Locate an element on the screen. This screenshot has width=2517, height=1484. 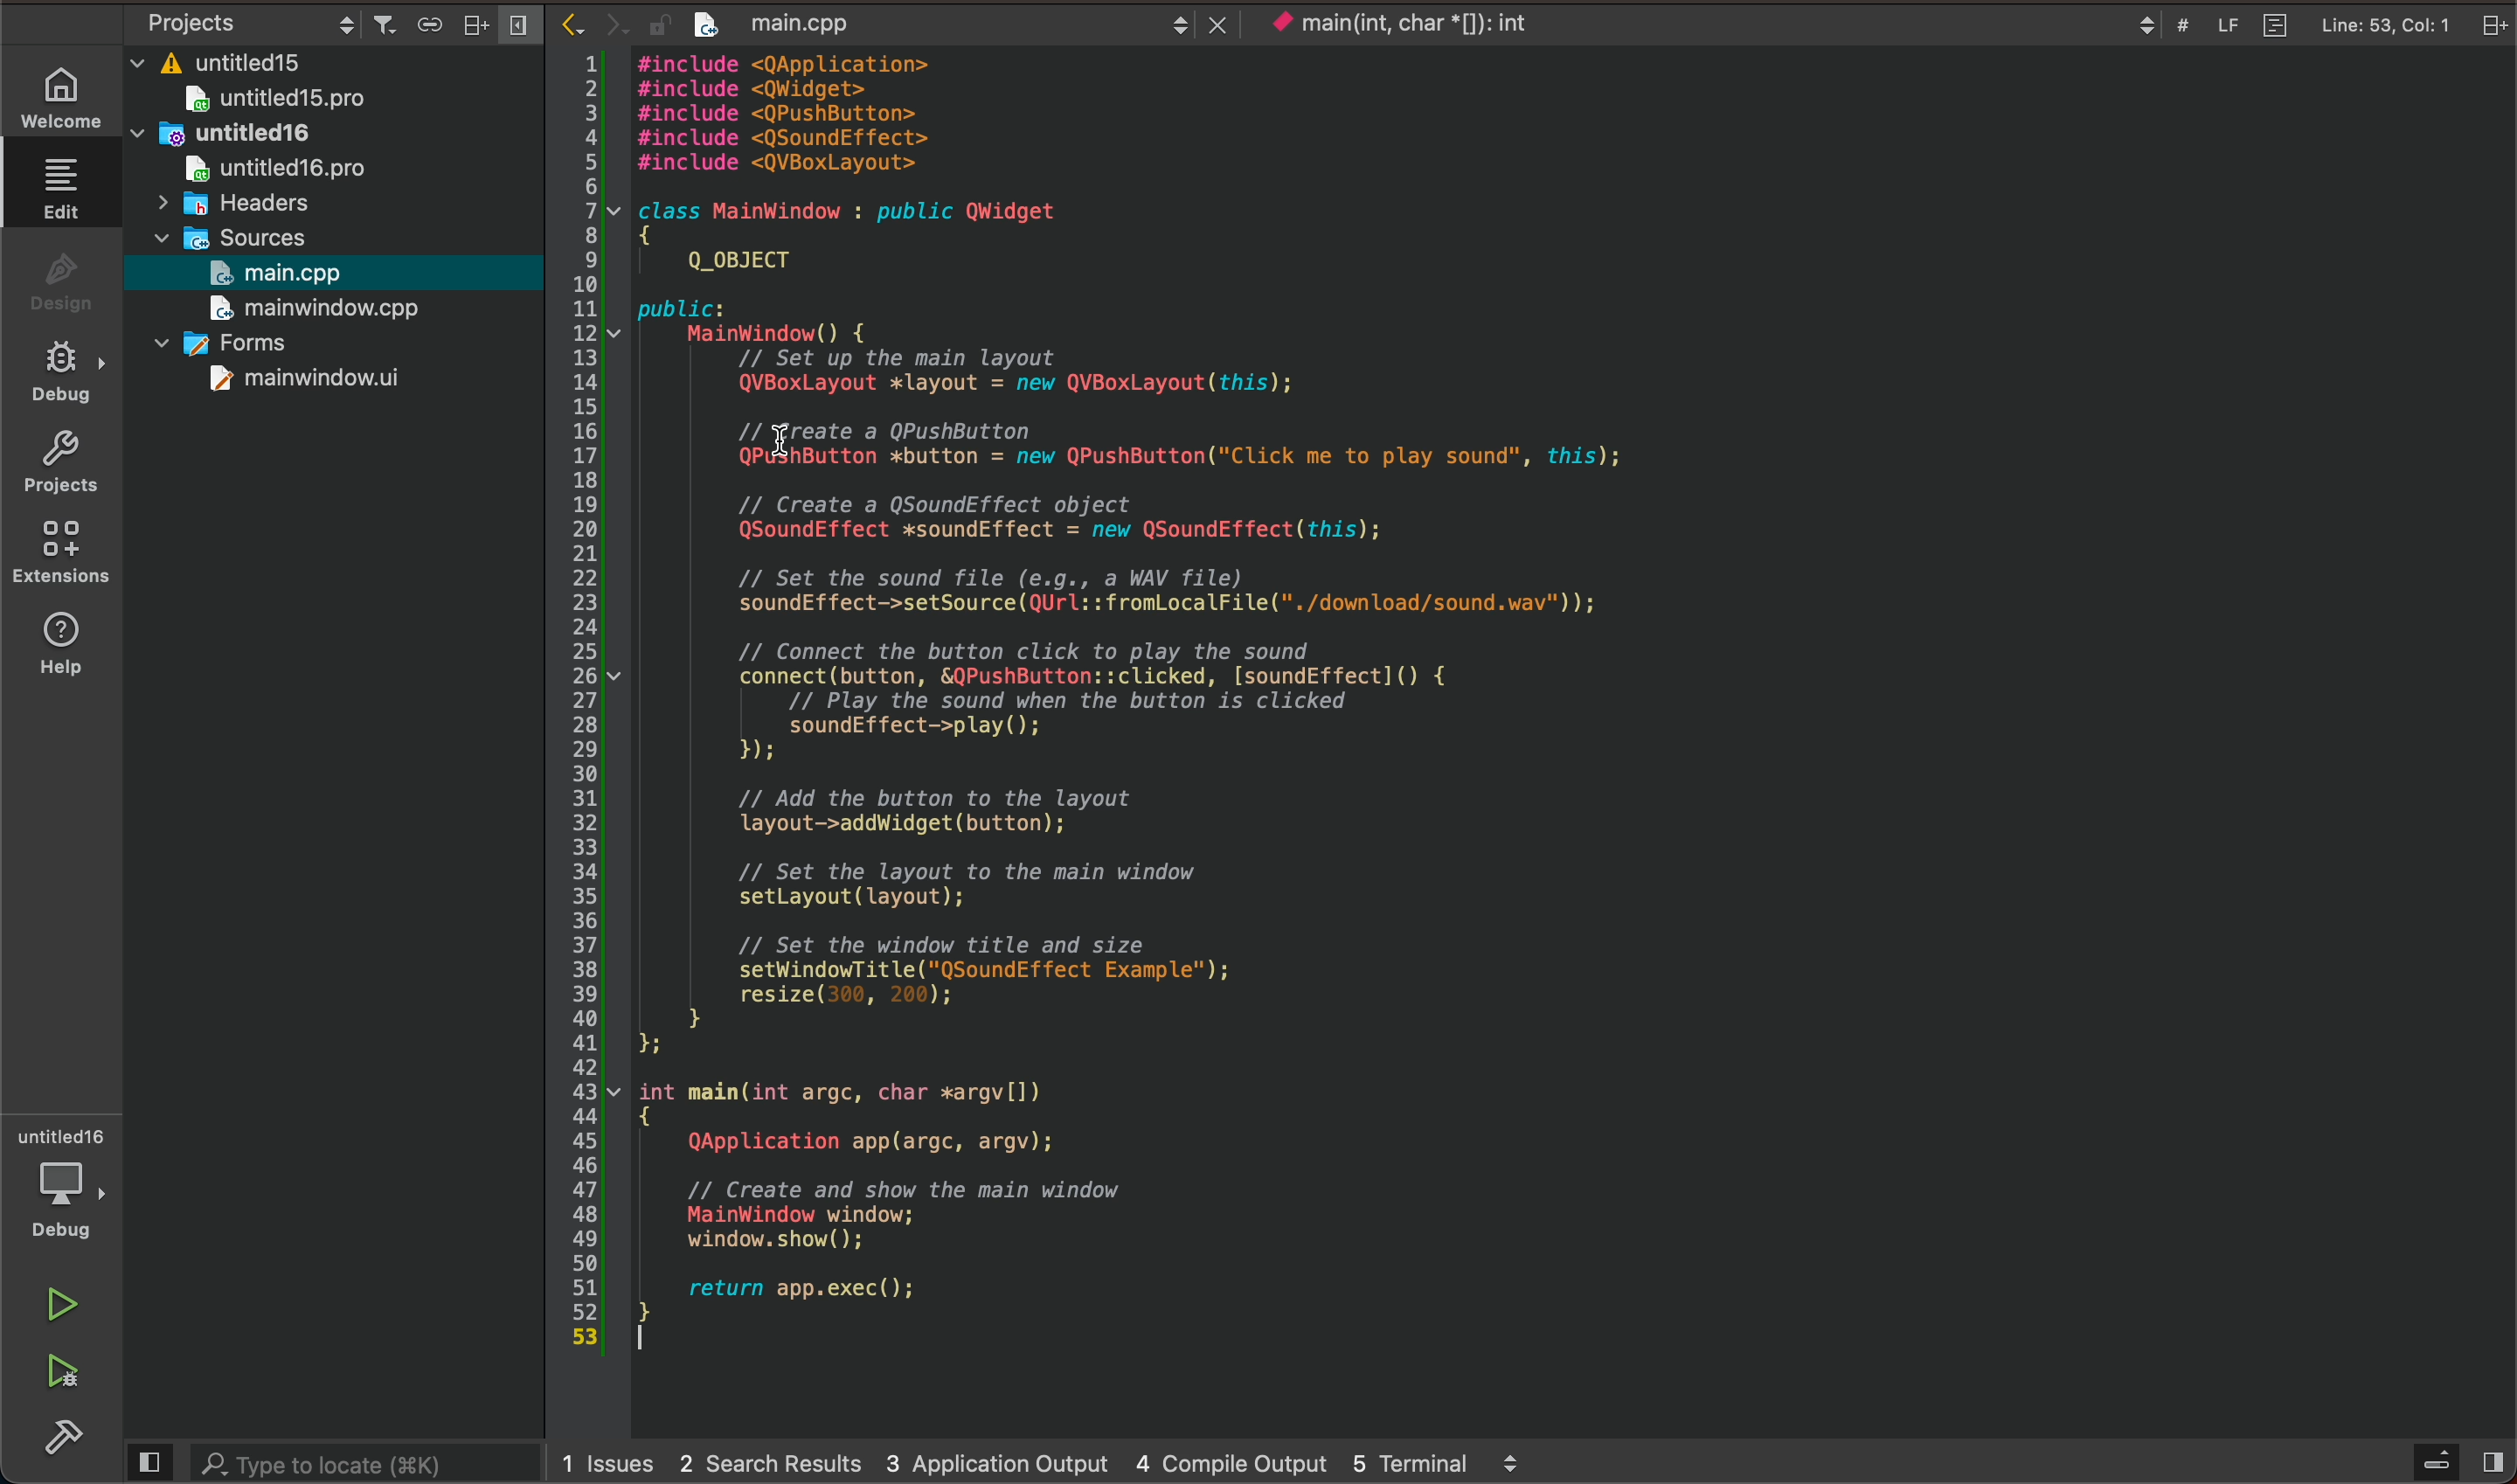
current context is located at coordinates (1427, 24).